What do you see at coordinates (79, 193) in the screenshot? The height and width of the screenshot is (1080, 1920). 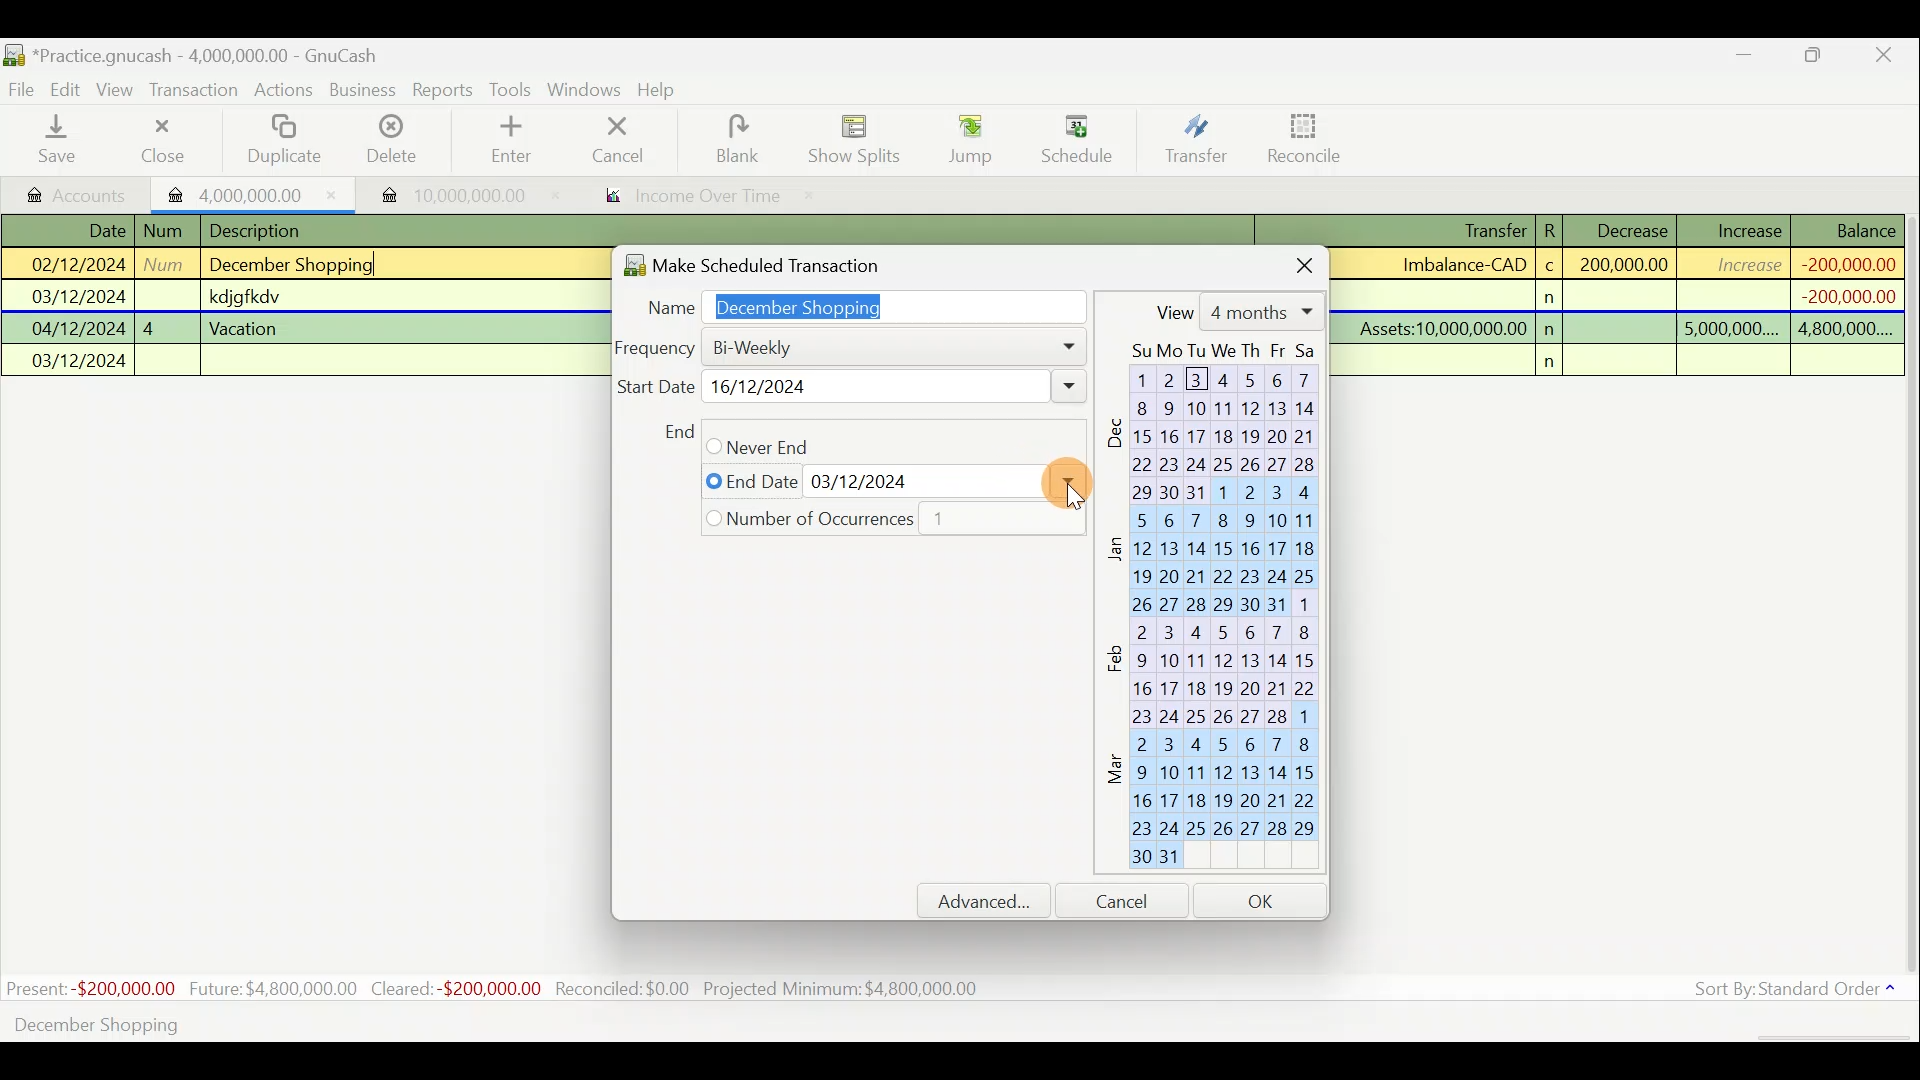 I see `Accounts` at bounding box center [79, 193].